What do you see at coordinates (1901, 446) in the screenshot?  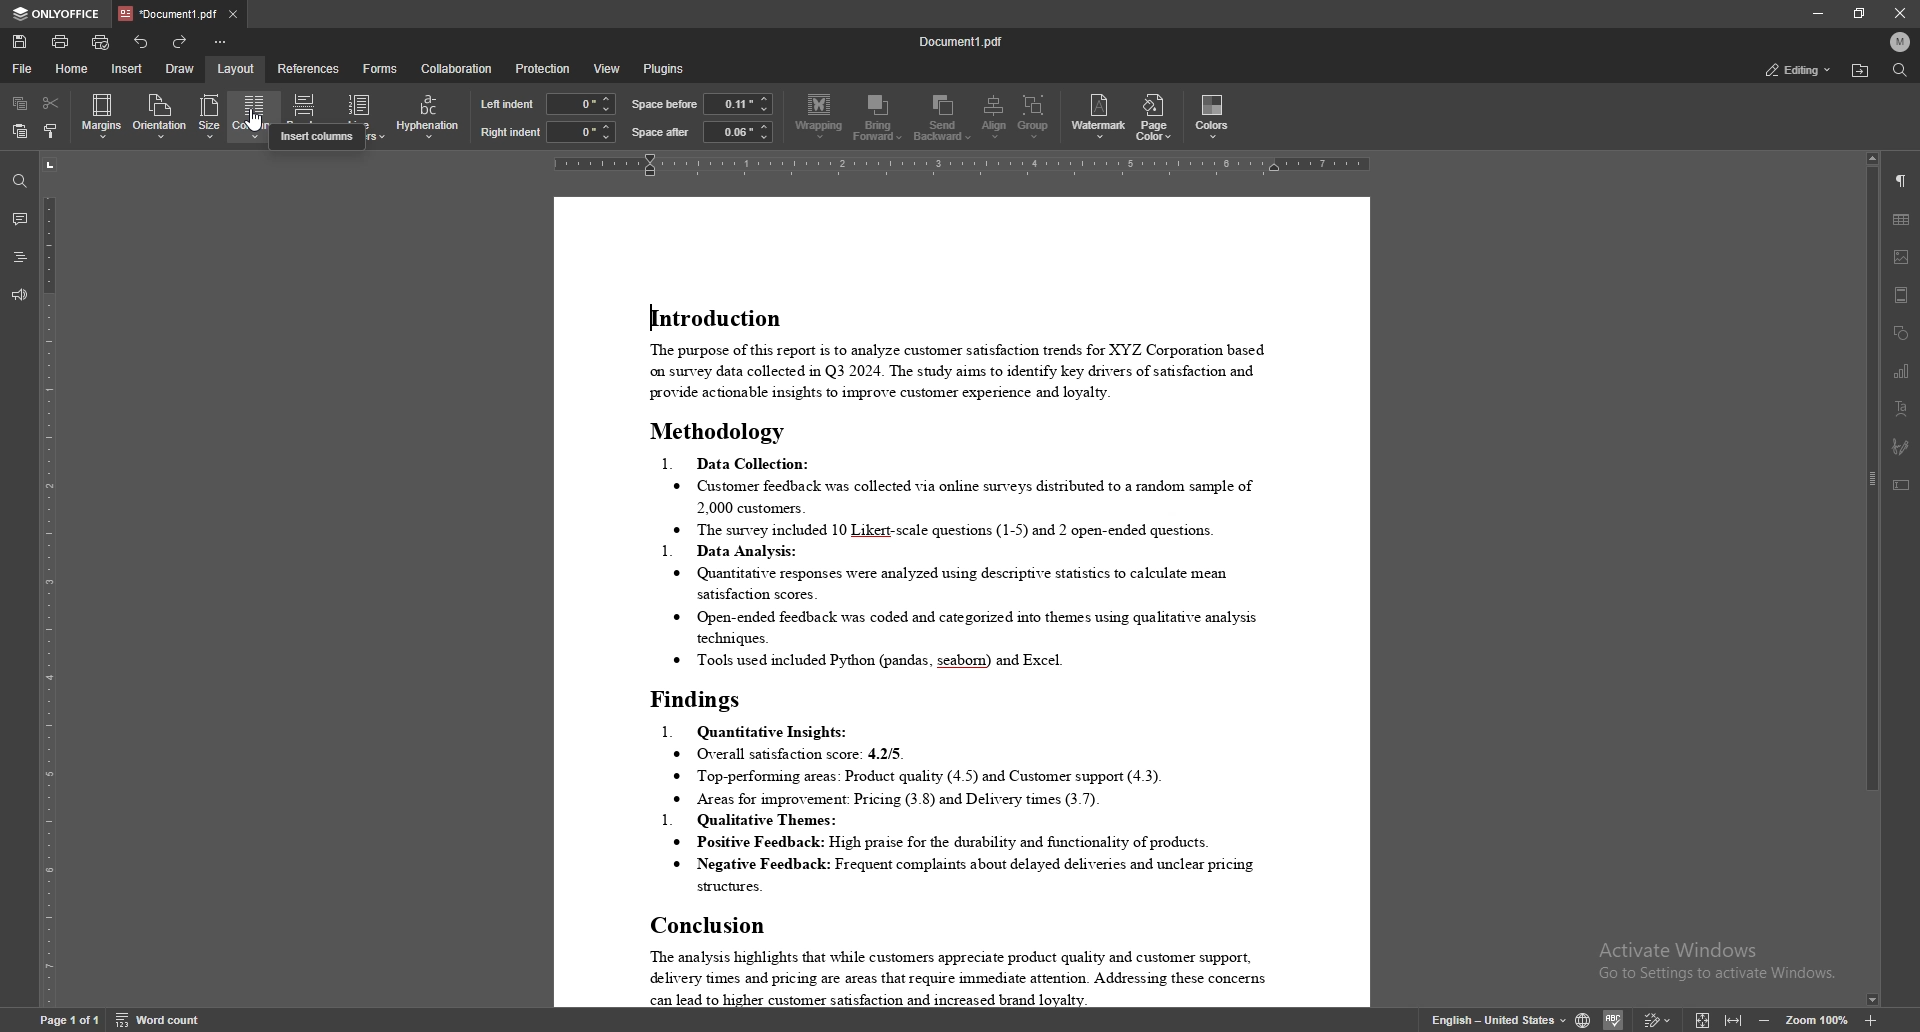 I see `signature field` at bounding box center [1901, 446].